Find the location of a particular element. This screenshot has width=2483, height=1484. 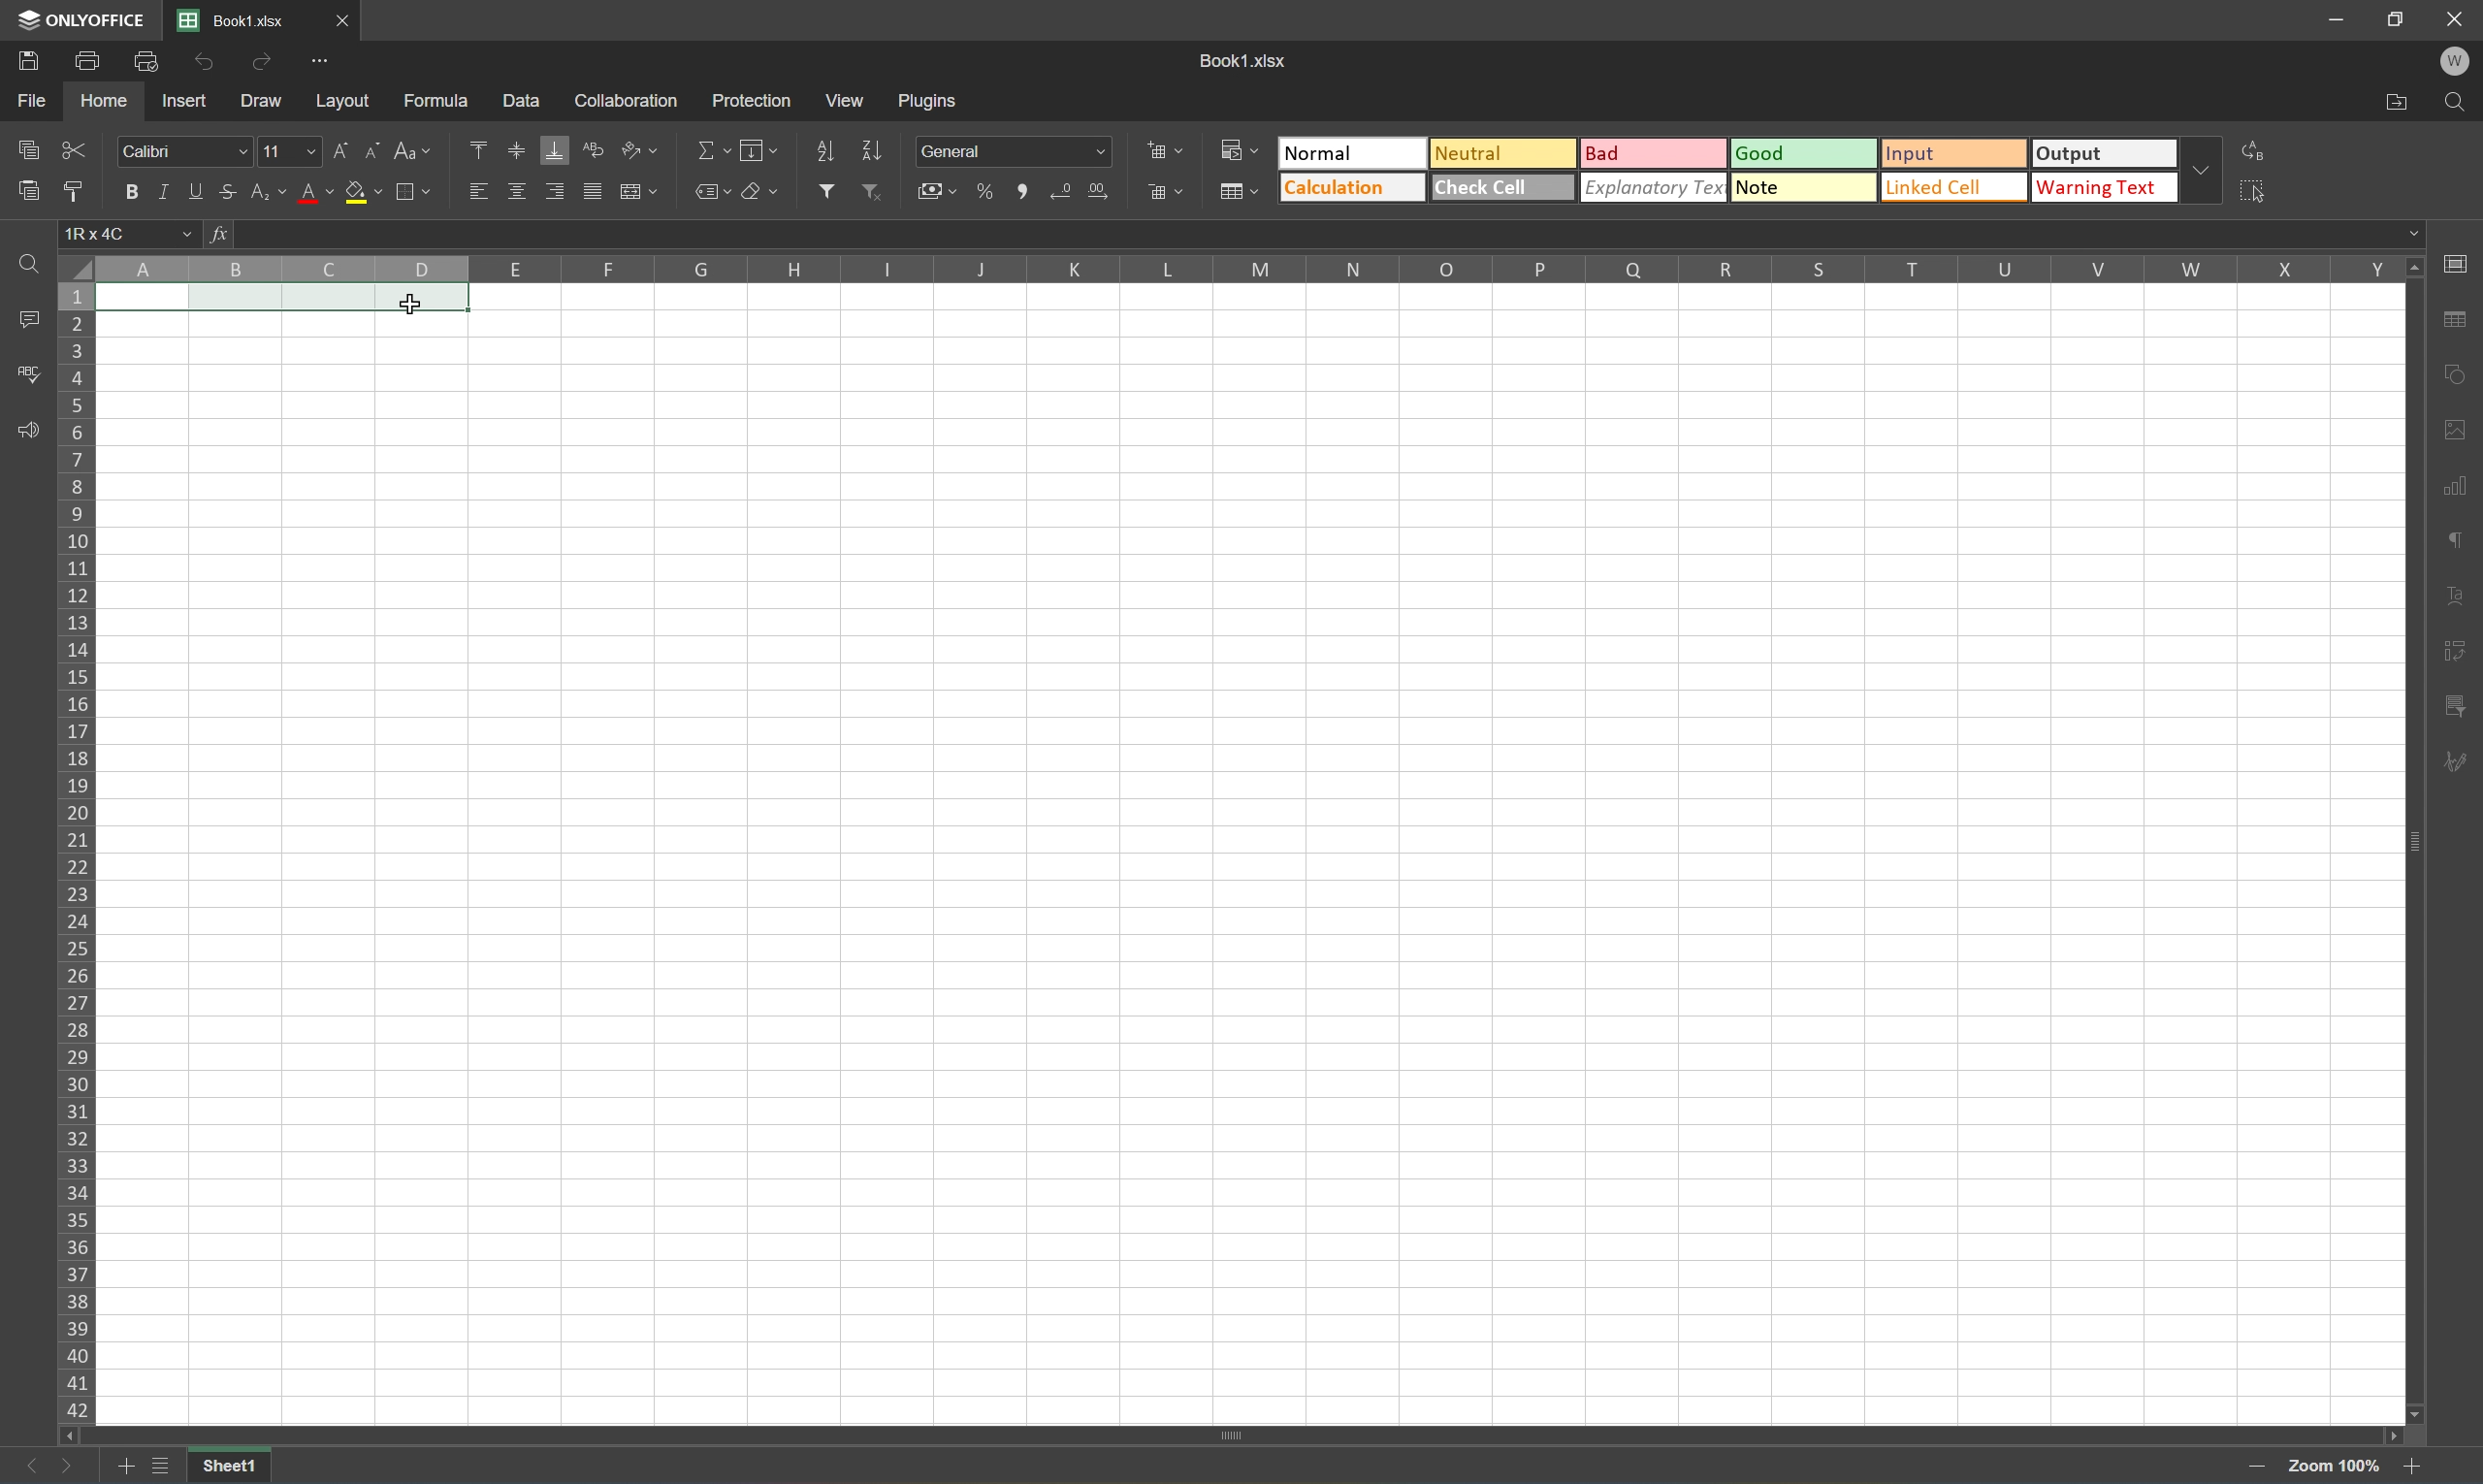

Add sheets is located at coordinates (125, 1470).